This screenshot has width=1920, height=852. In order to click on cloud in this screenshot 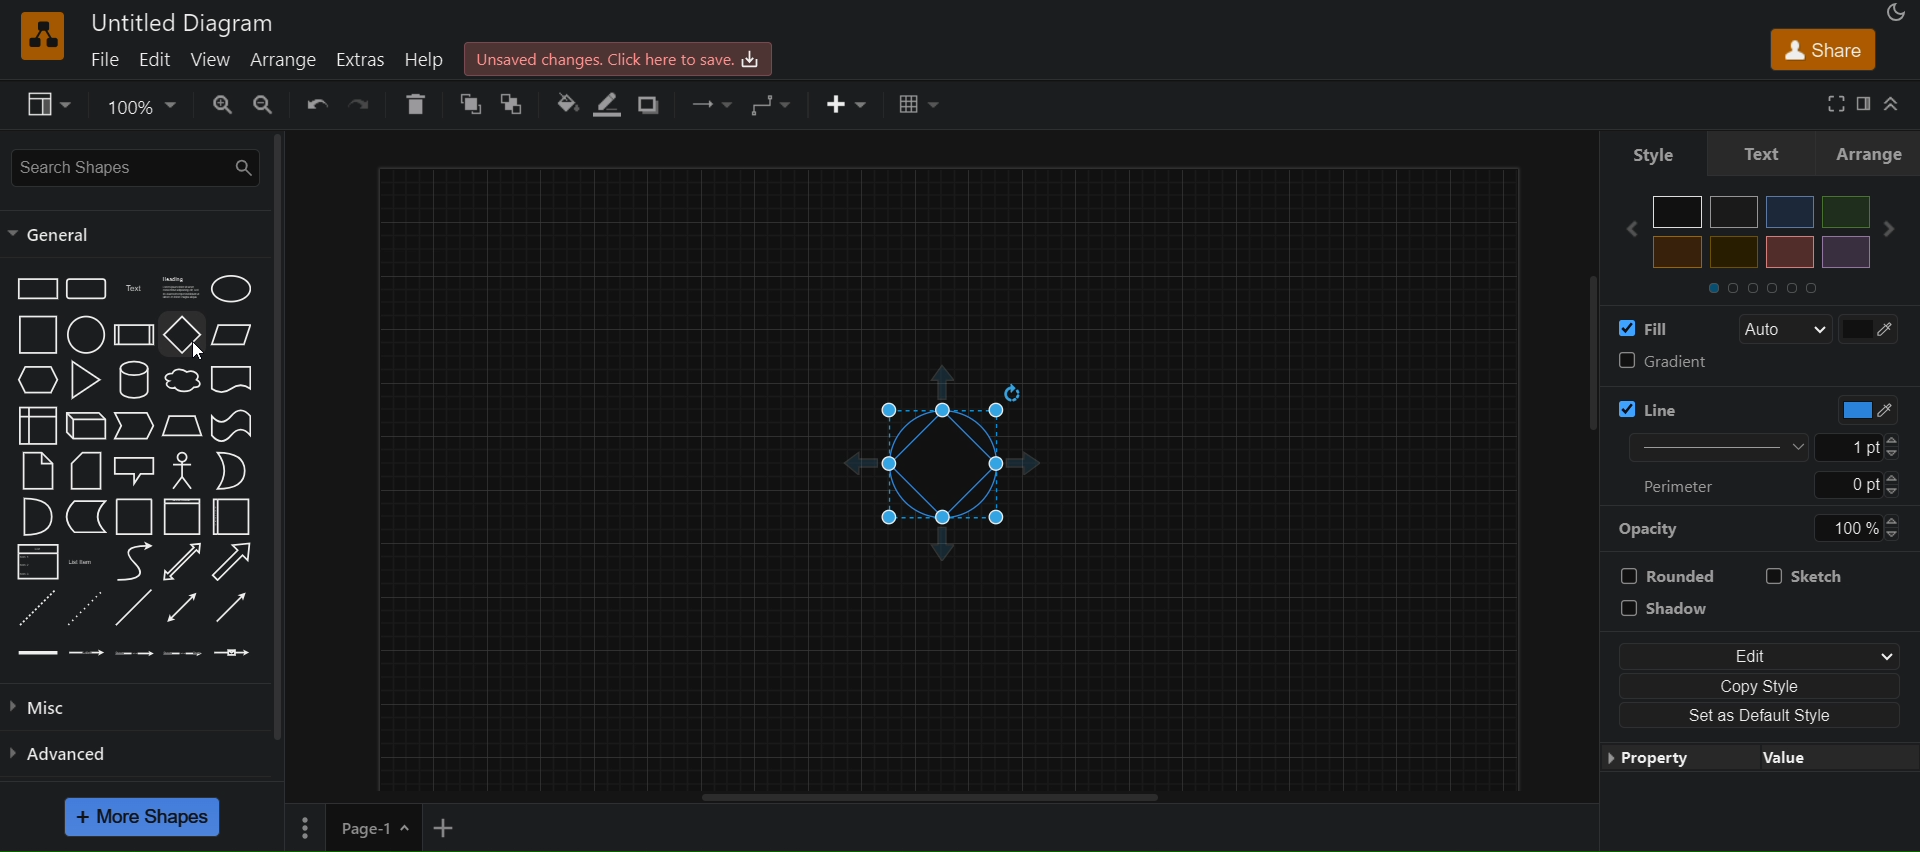, I will do `click(182, 382)`.